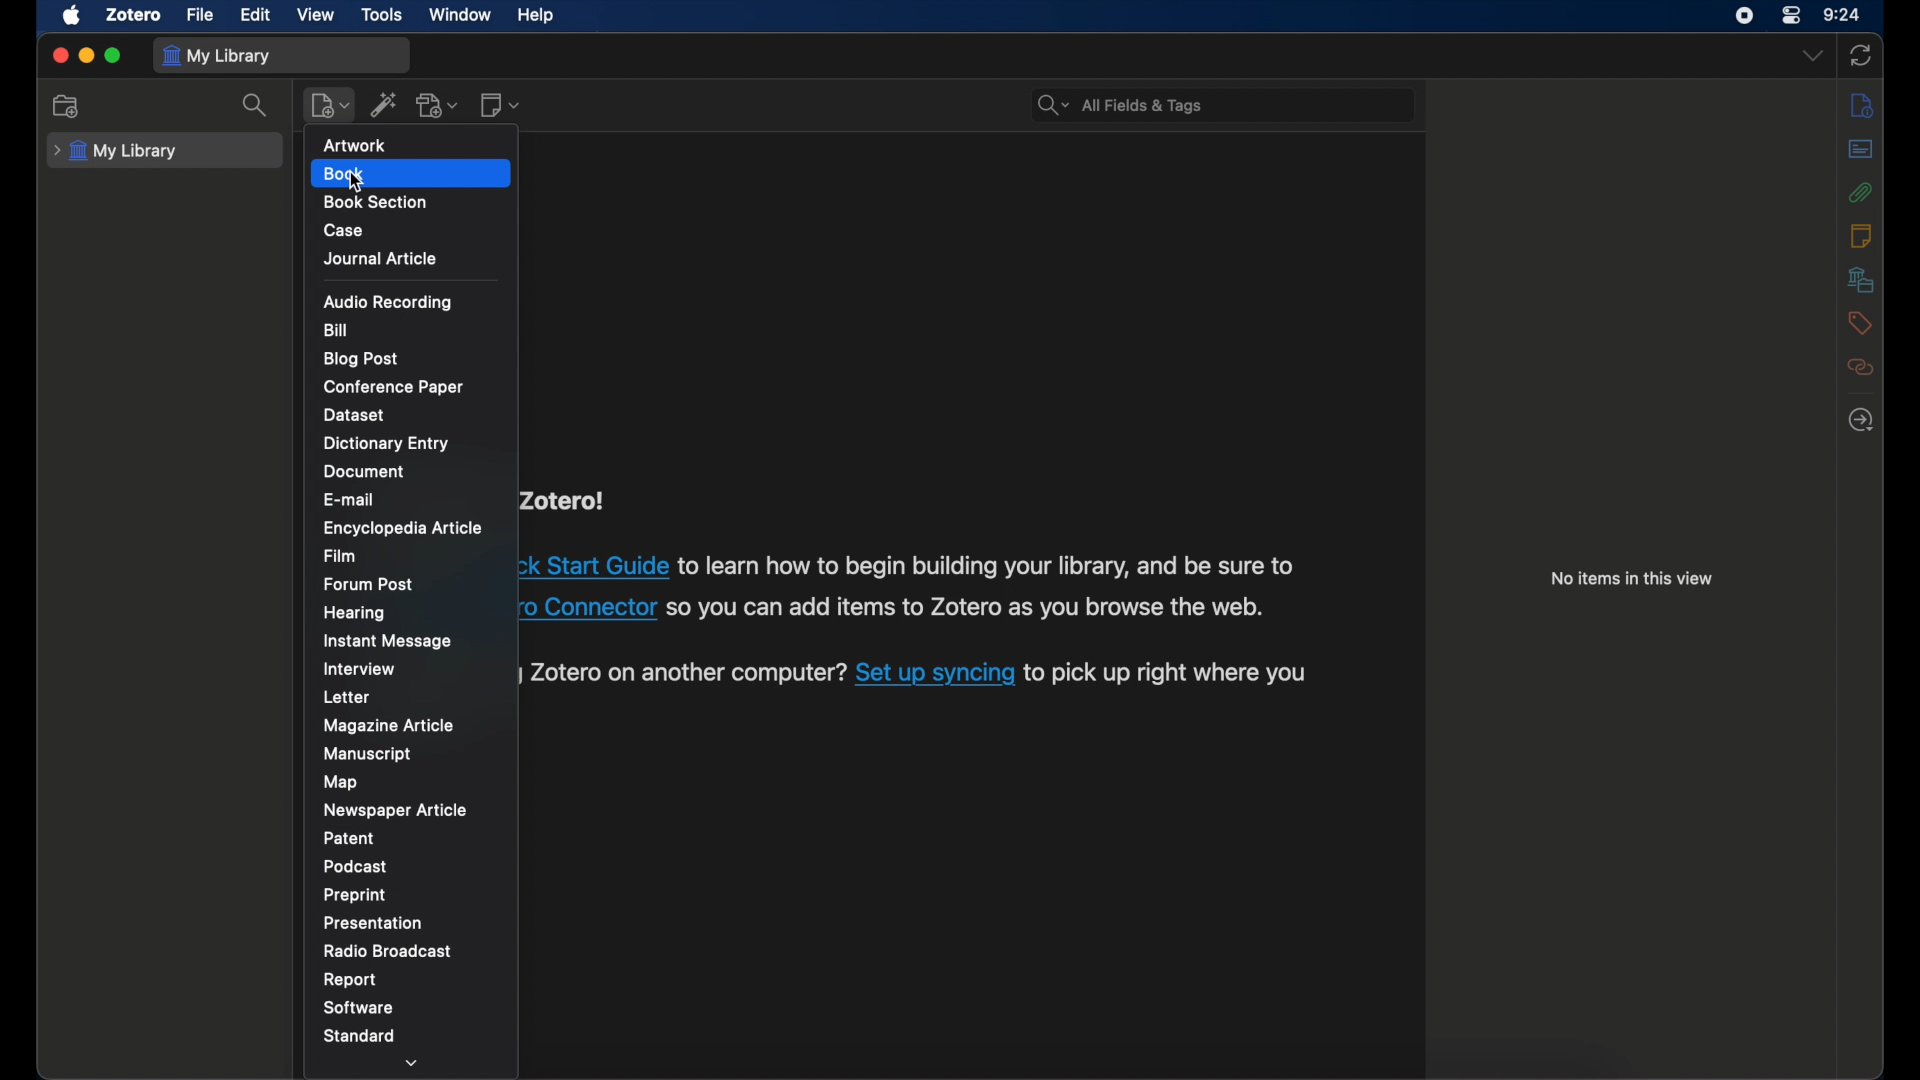 The width and height of the screenshot is (1920, 1080). I want to click on letter, so click(348, 697).